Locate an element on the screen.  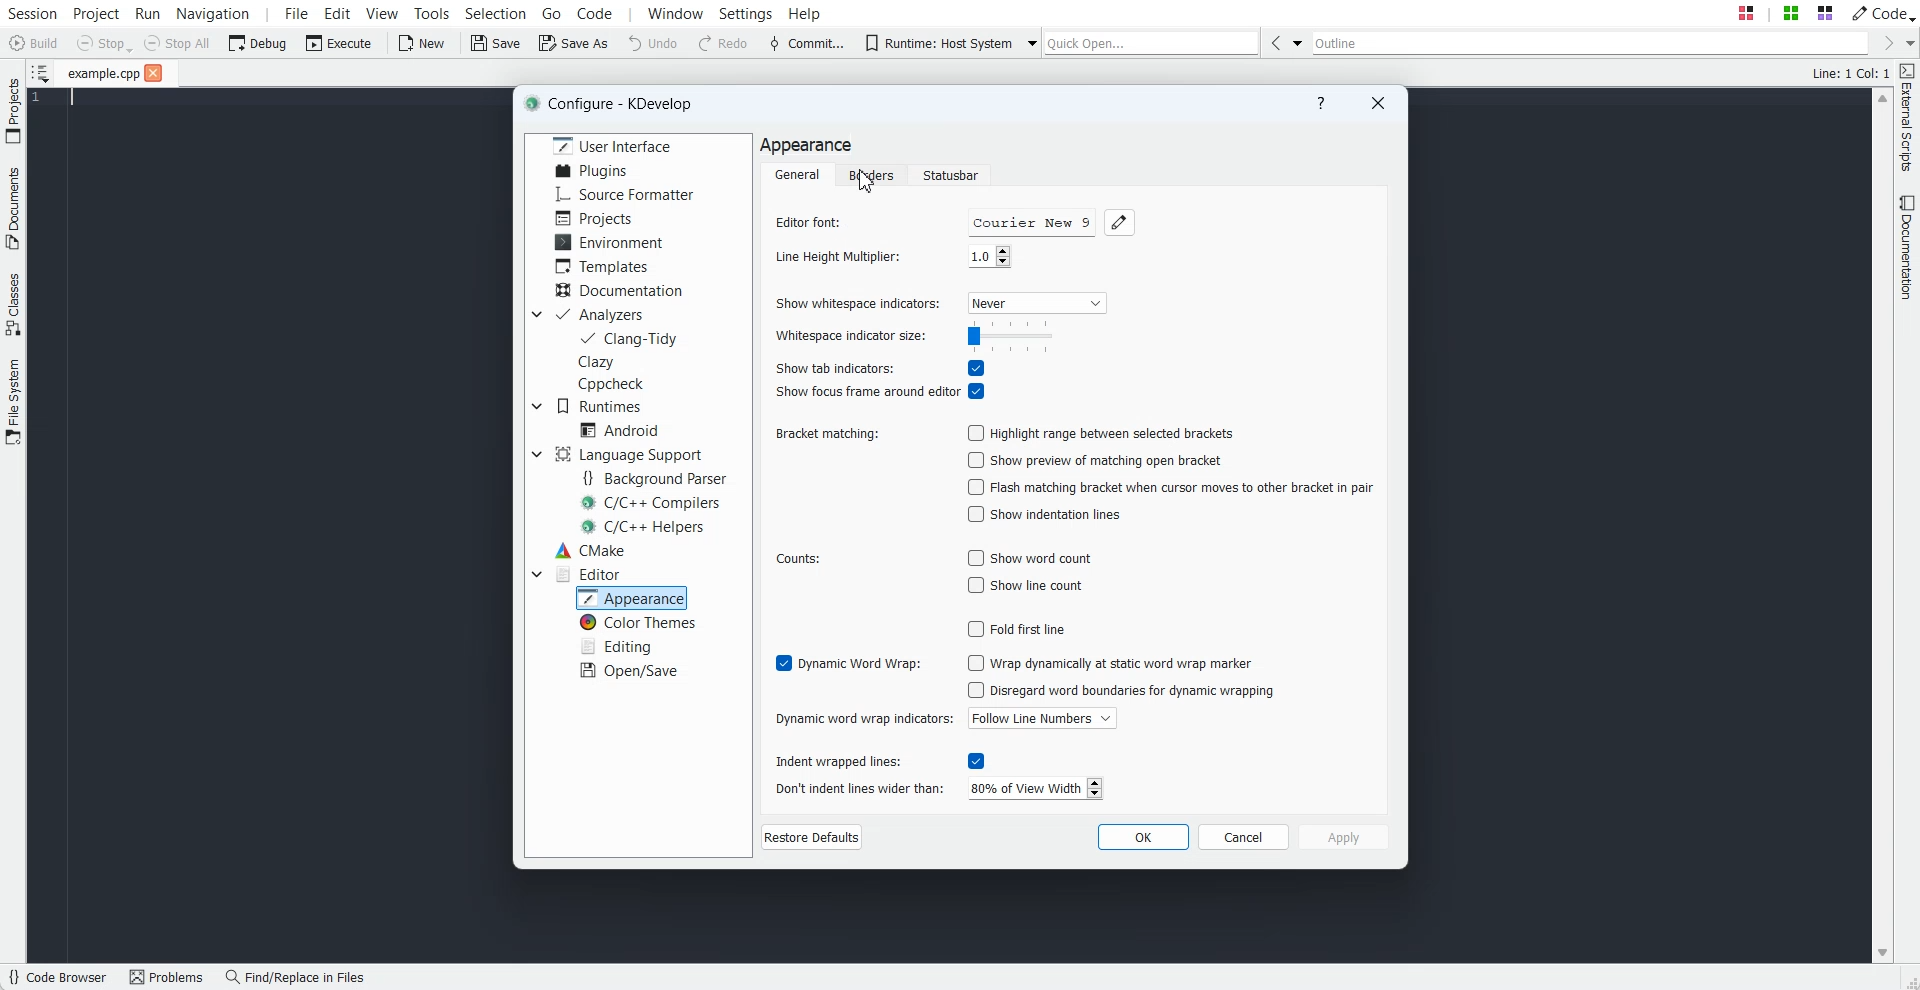
Follow line numbers is located at coordinates (1042, 718).